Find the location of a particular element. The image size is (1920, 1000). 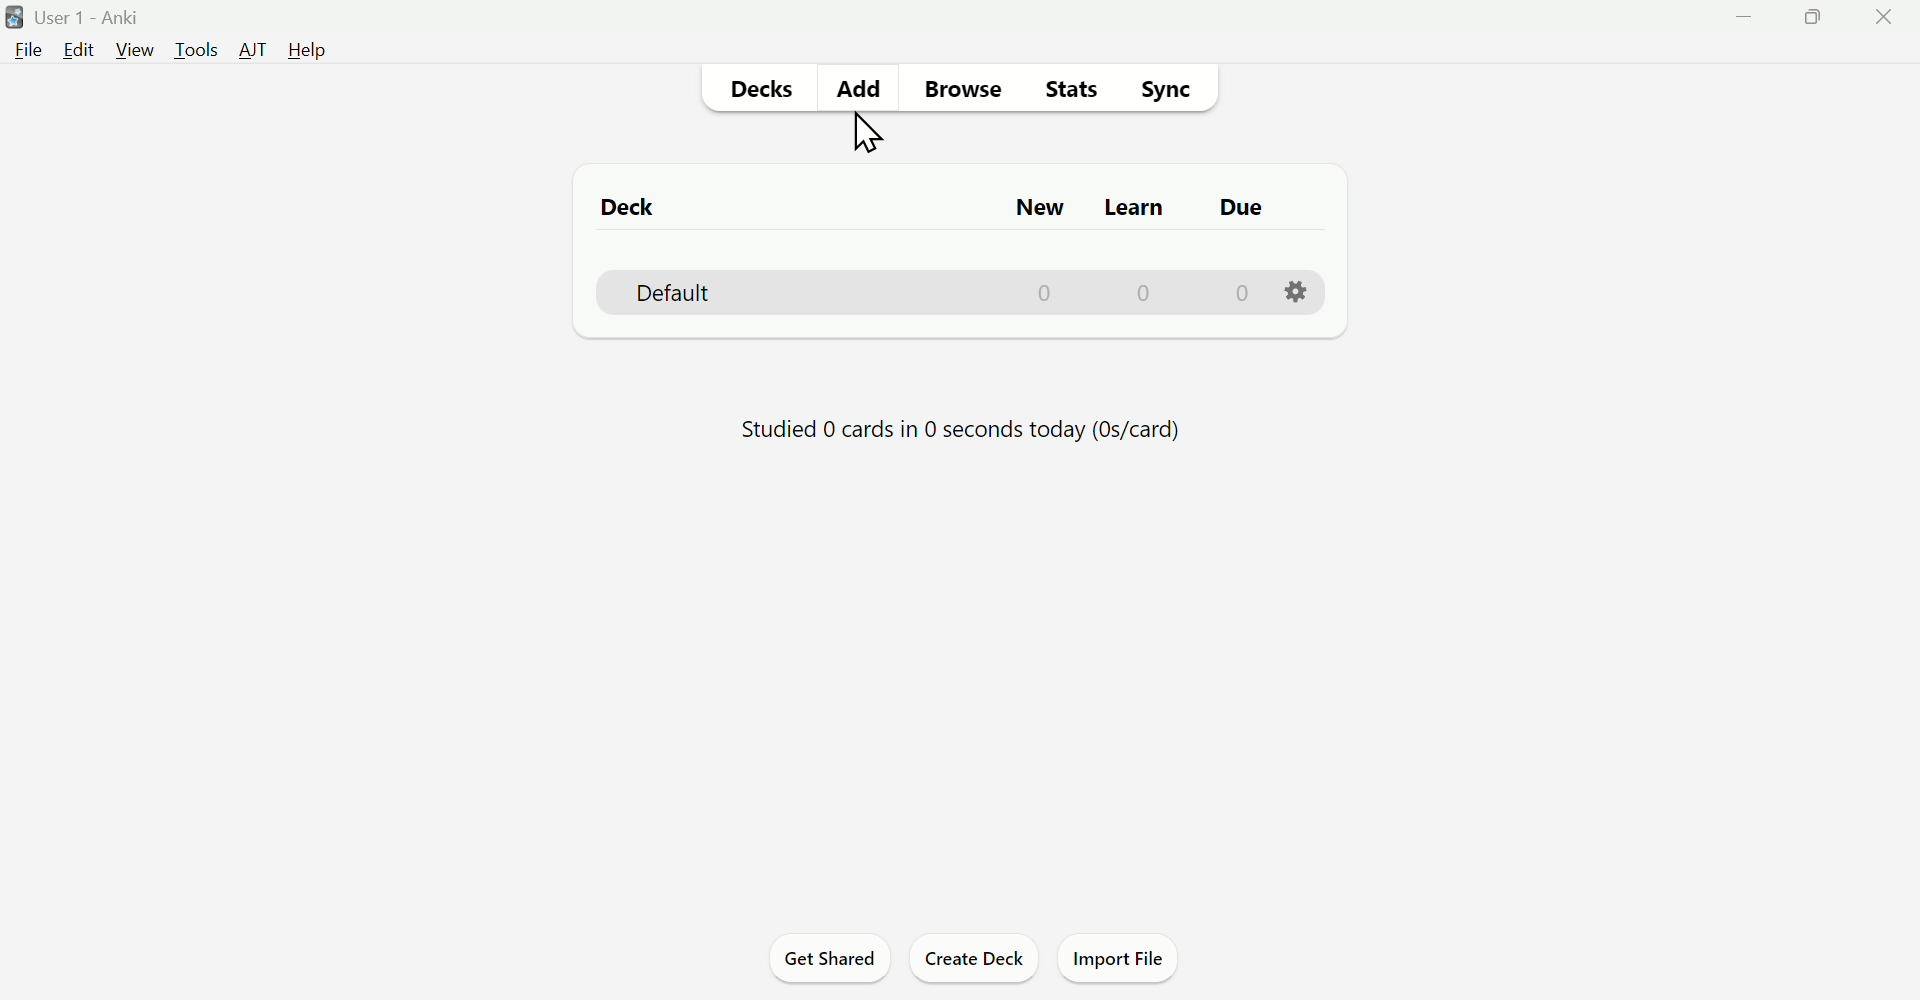

cursor is located at coordinates (866, 137).